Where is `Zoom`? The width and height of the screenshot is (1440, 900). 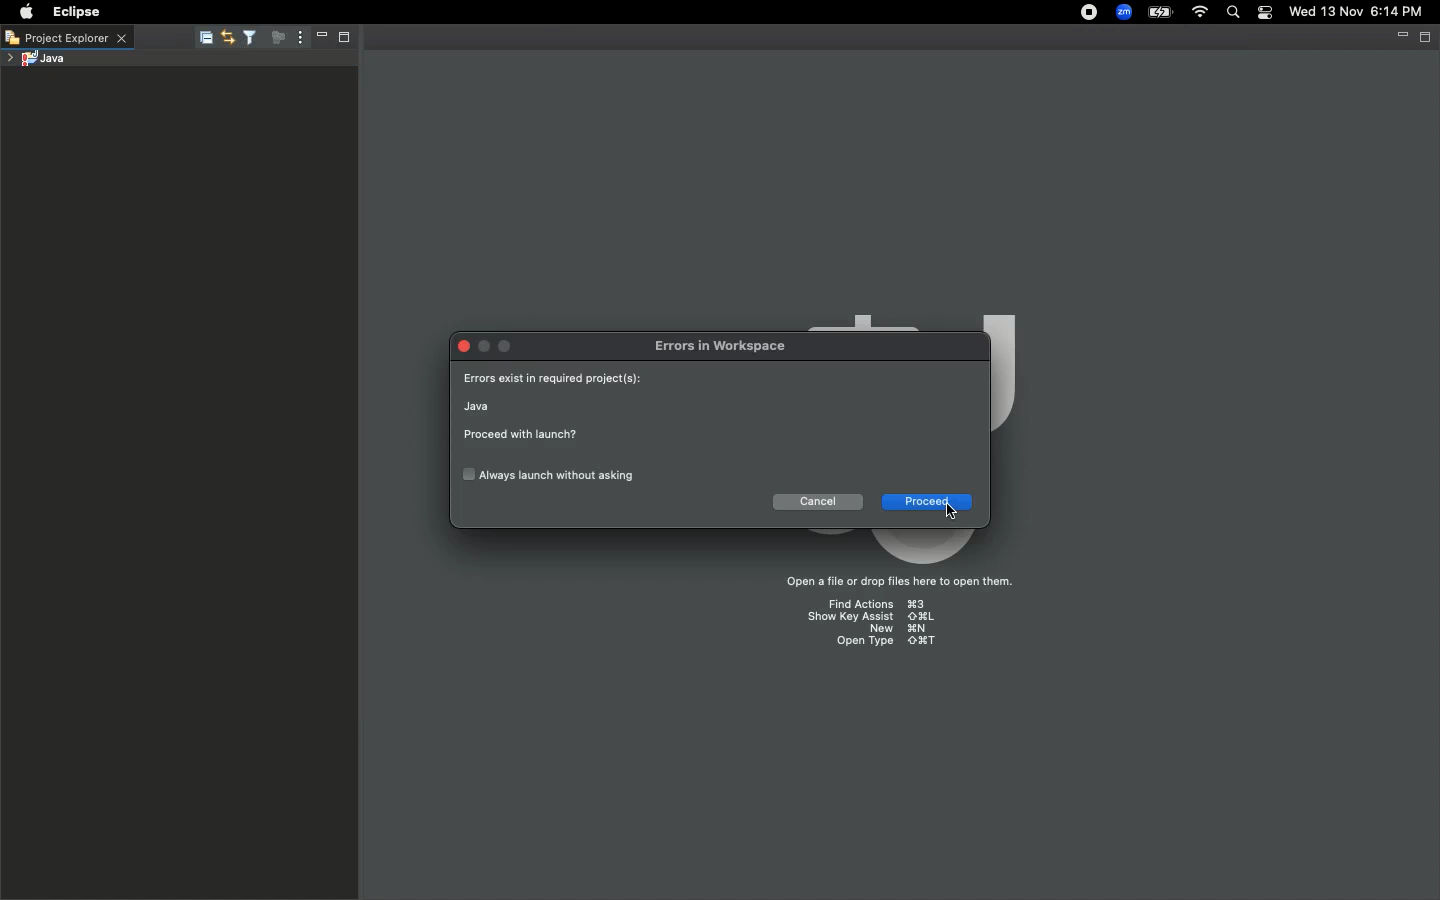
Zoom is located at coordinates (1121, 14).